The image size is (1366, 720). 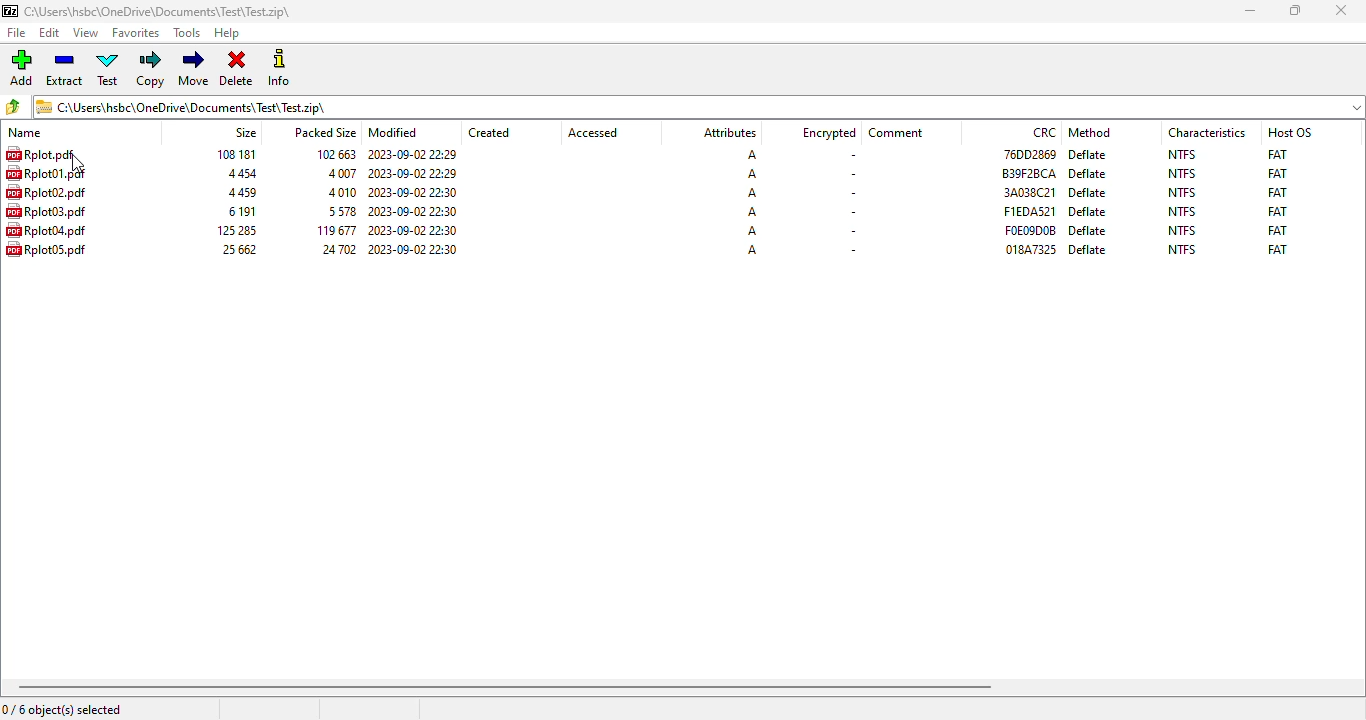 I want to click on created, so click(x=489, y=133).